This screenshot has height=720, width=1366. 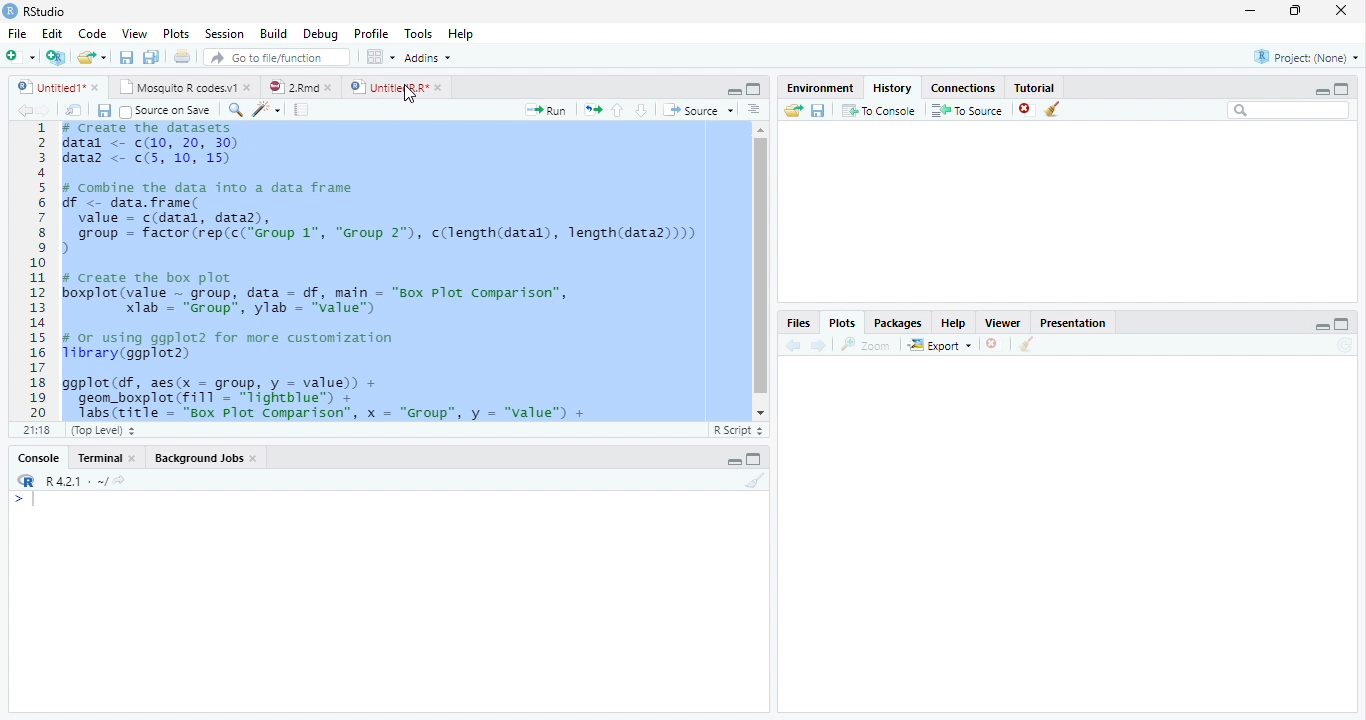 What do you see at coordinates (319, 34) in the screenshot?
I see `Debug` at bounding box center [319, 34].